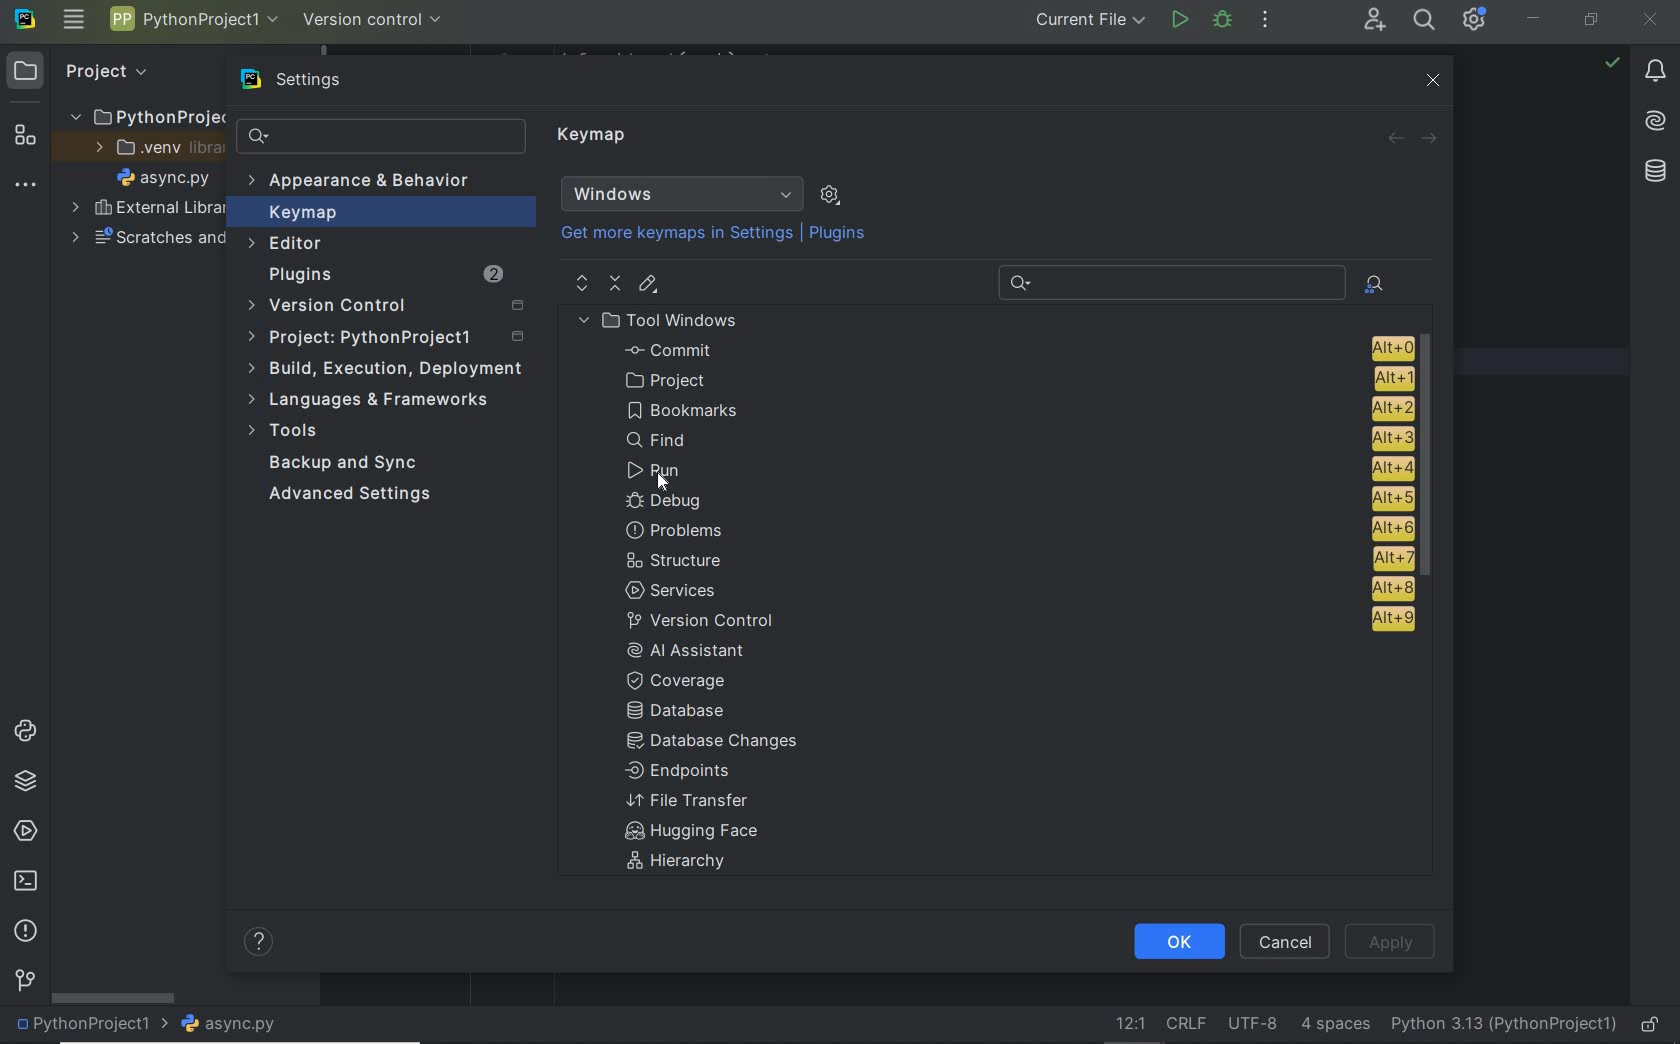 Image resolution: width=1680 pixels, height=1044 pixels. Describe the element at coordinates (23, 731) in the screenshot. I see `python consoles` at that location.